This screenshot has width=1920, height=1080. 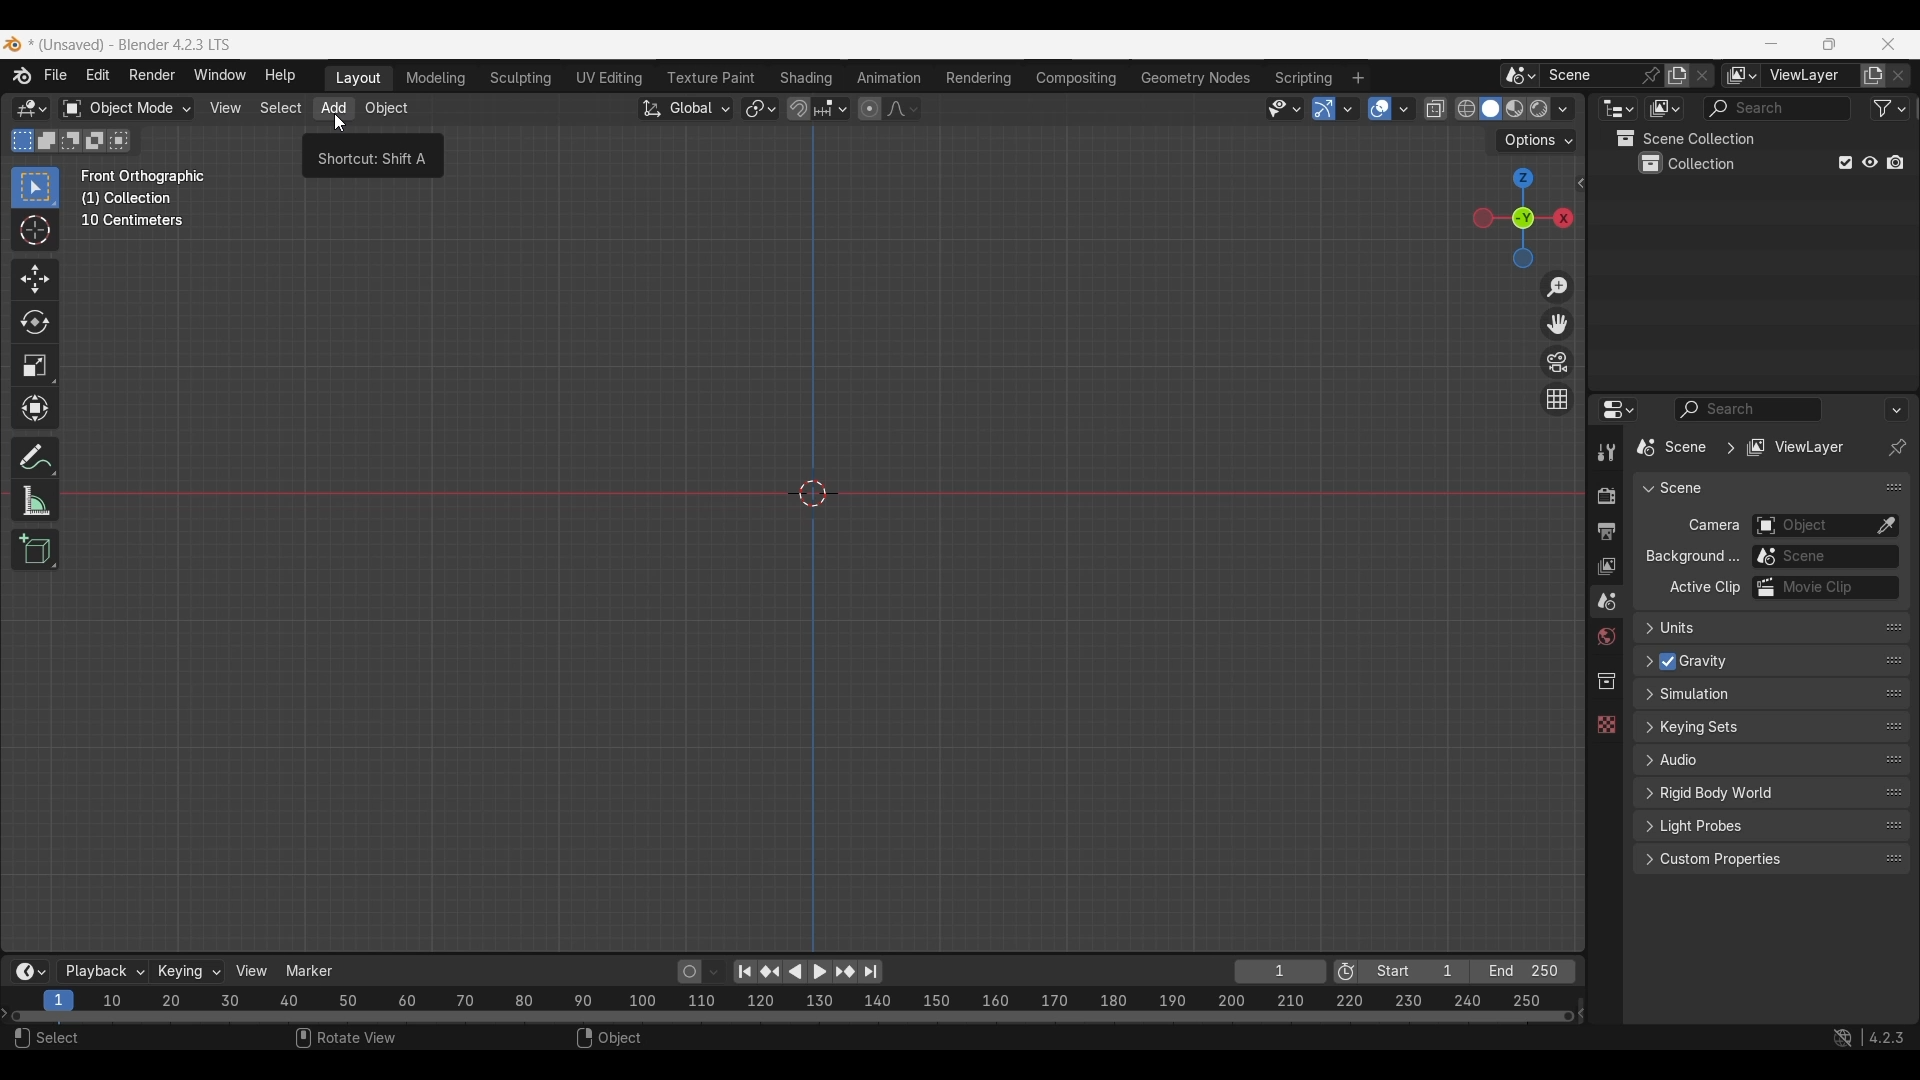 What do you see at coordinates (57, 76) in the screenshot?
I see `File menu` at bounding box center [57, 76].